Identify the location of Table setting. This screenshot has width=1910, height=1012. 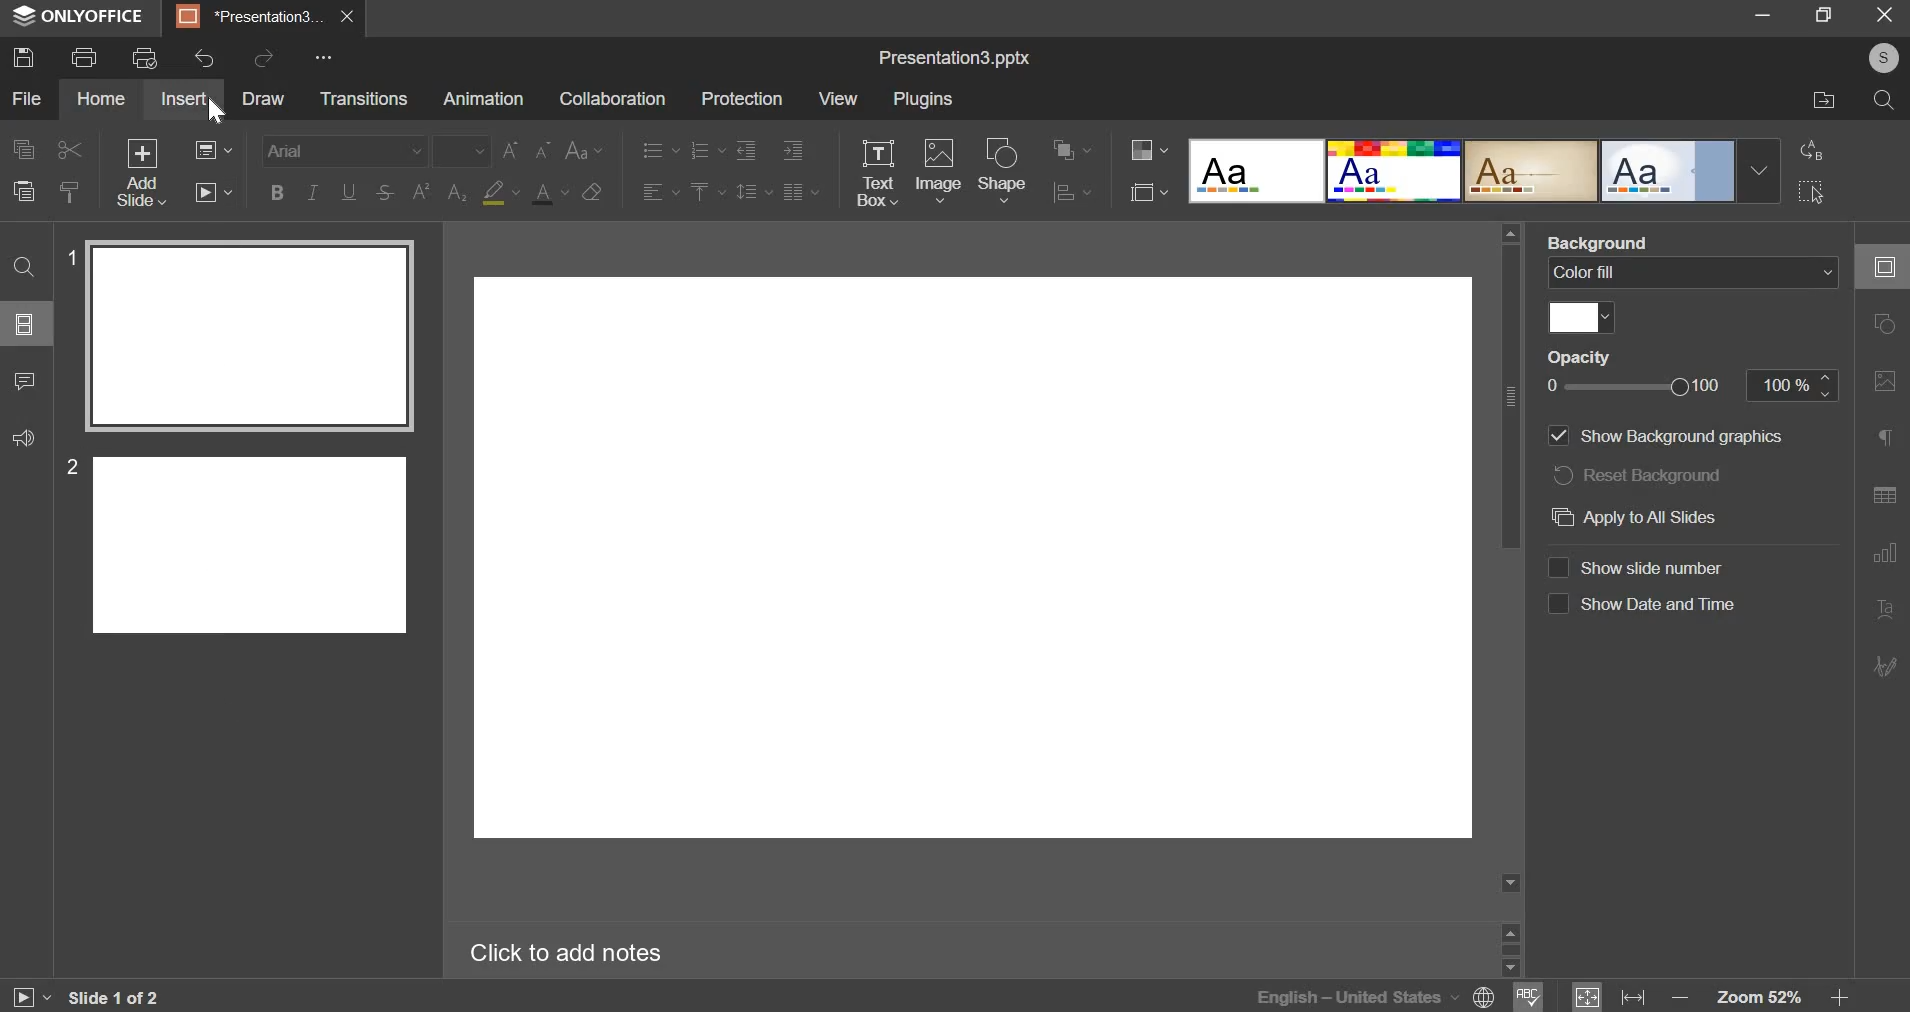
(1885, 498).